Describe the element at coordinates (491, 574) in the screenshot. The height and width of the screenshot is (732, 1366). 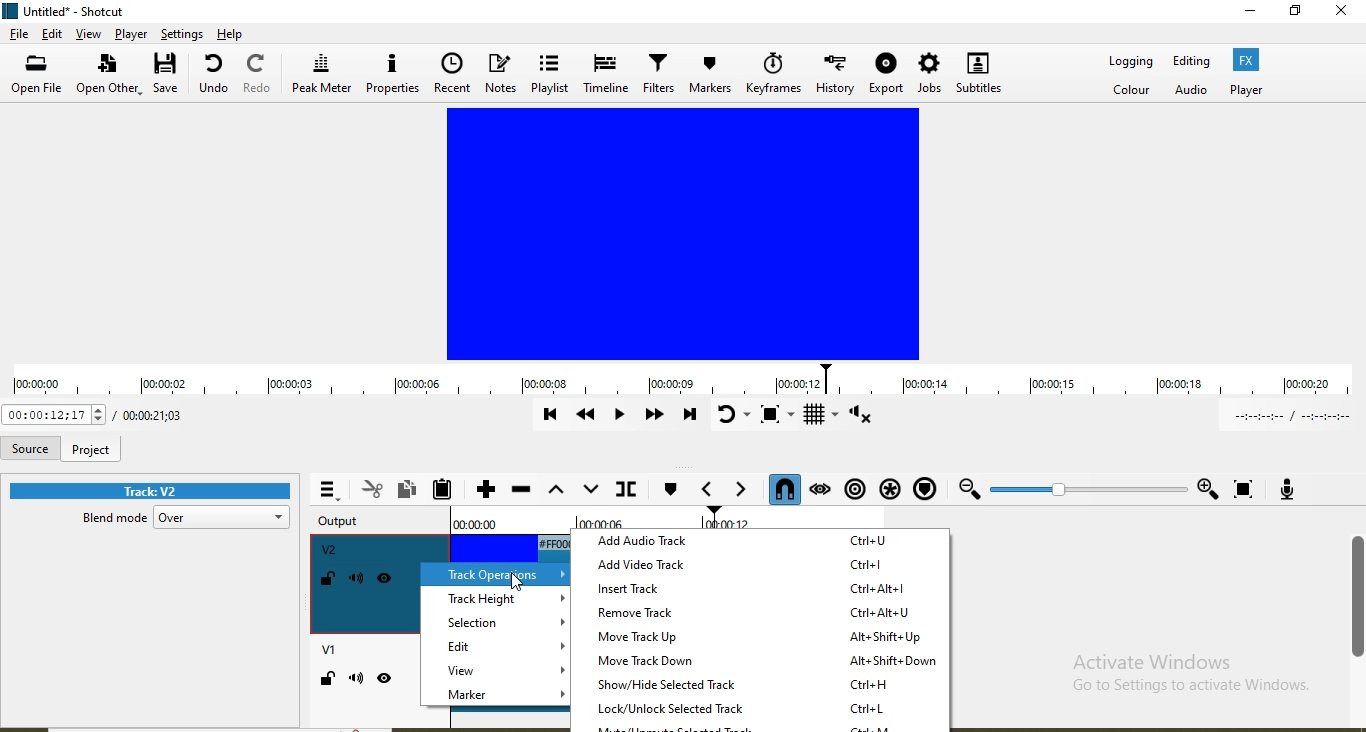
I see `track operations` at that location.